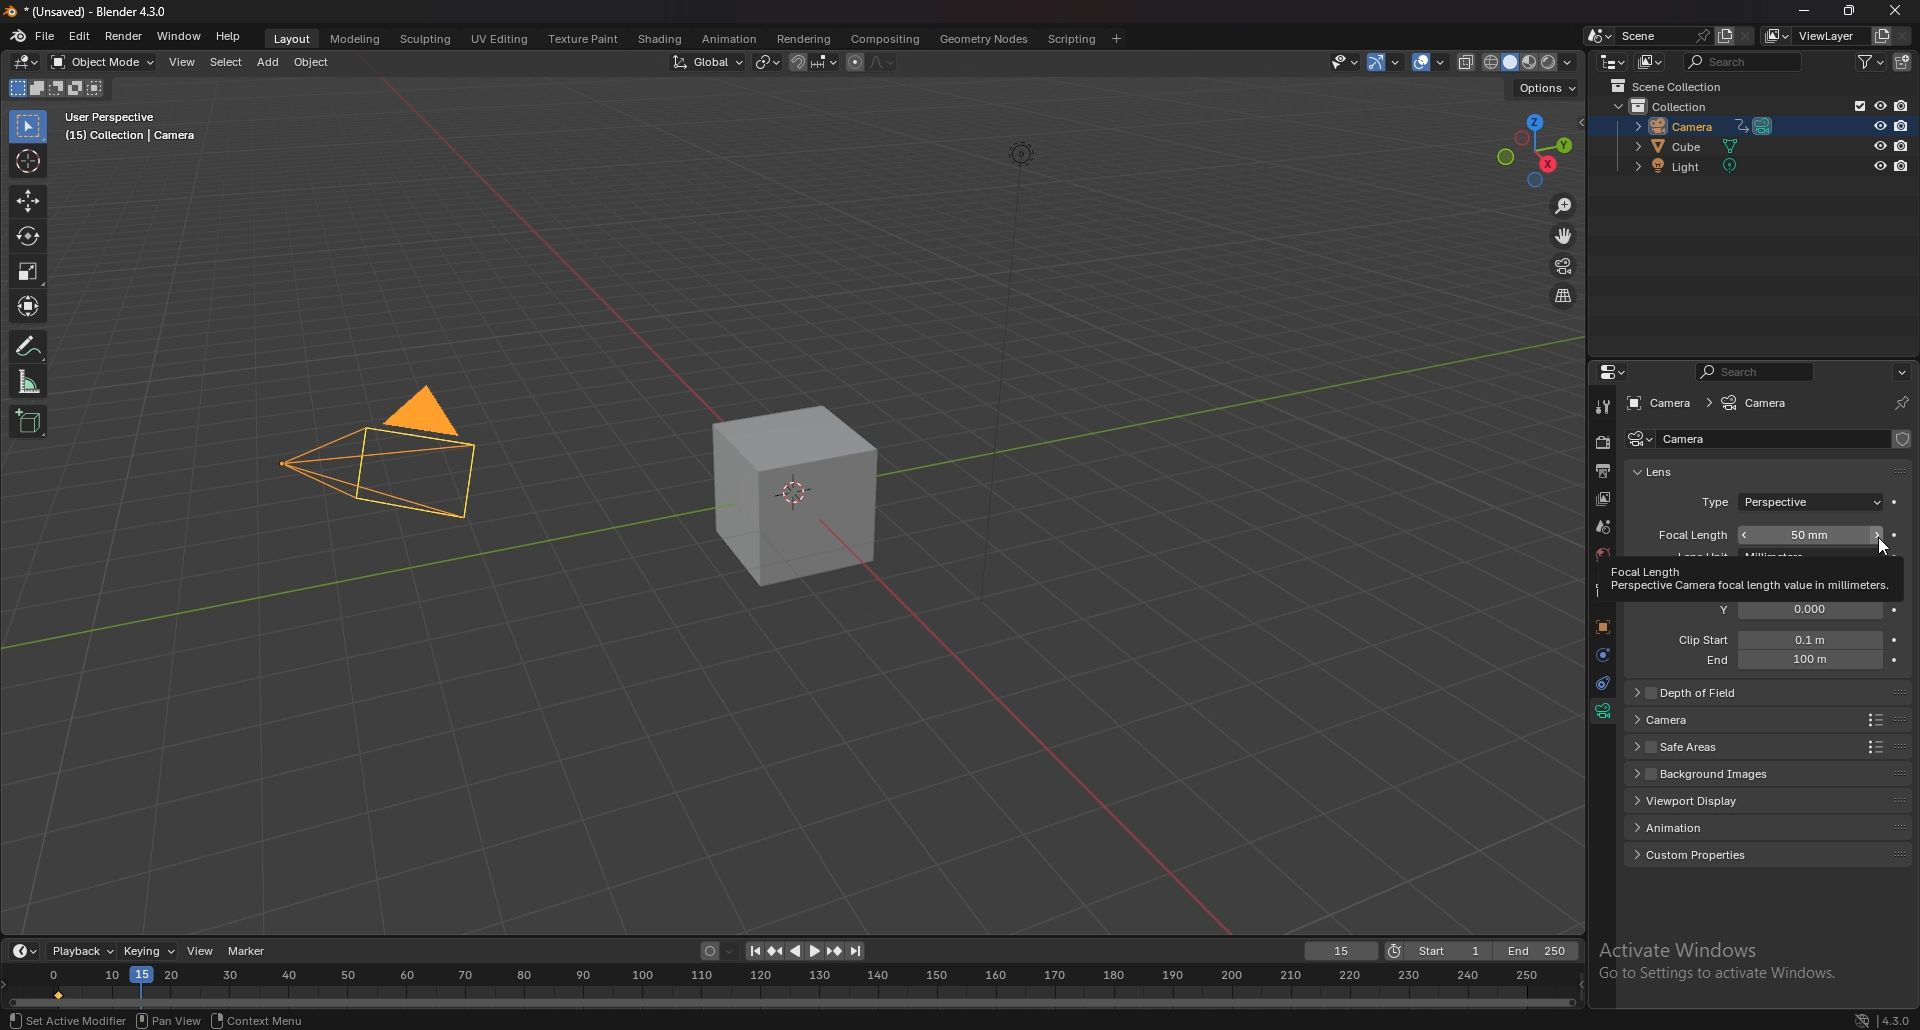 The image size is (1920, 1030). I want to click on shading, so click(660, 38).